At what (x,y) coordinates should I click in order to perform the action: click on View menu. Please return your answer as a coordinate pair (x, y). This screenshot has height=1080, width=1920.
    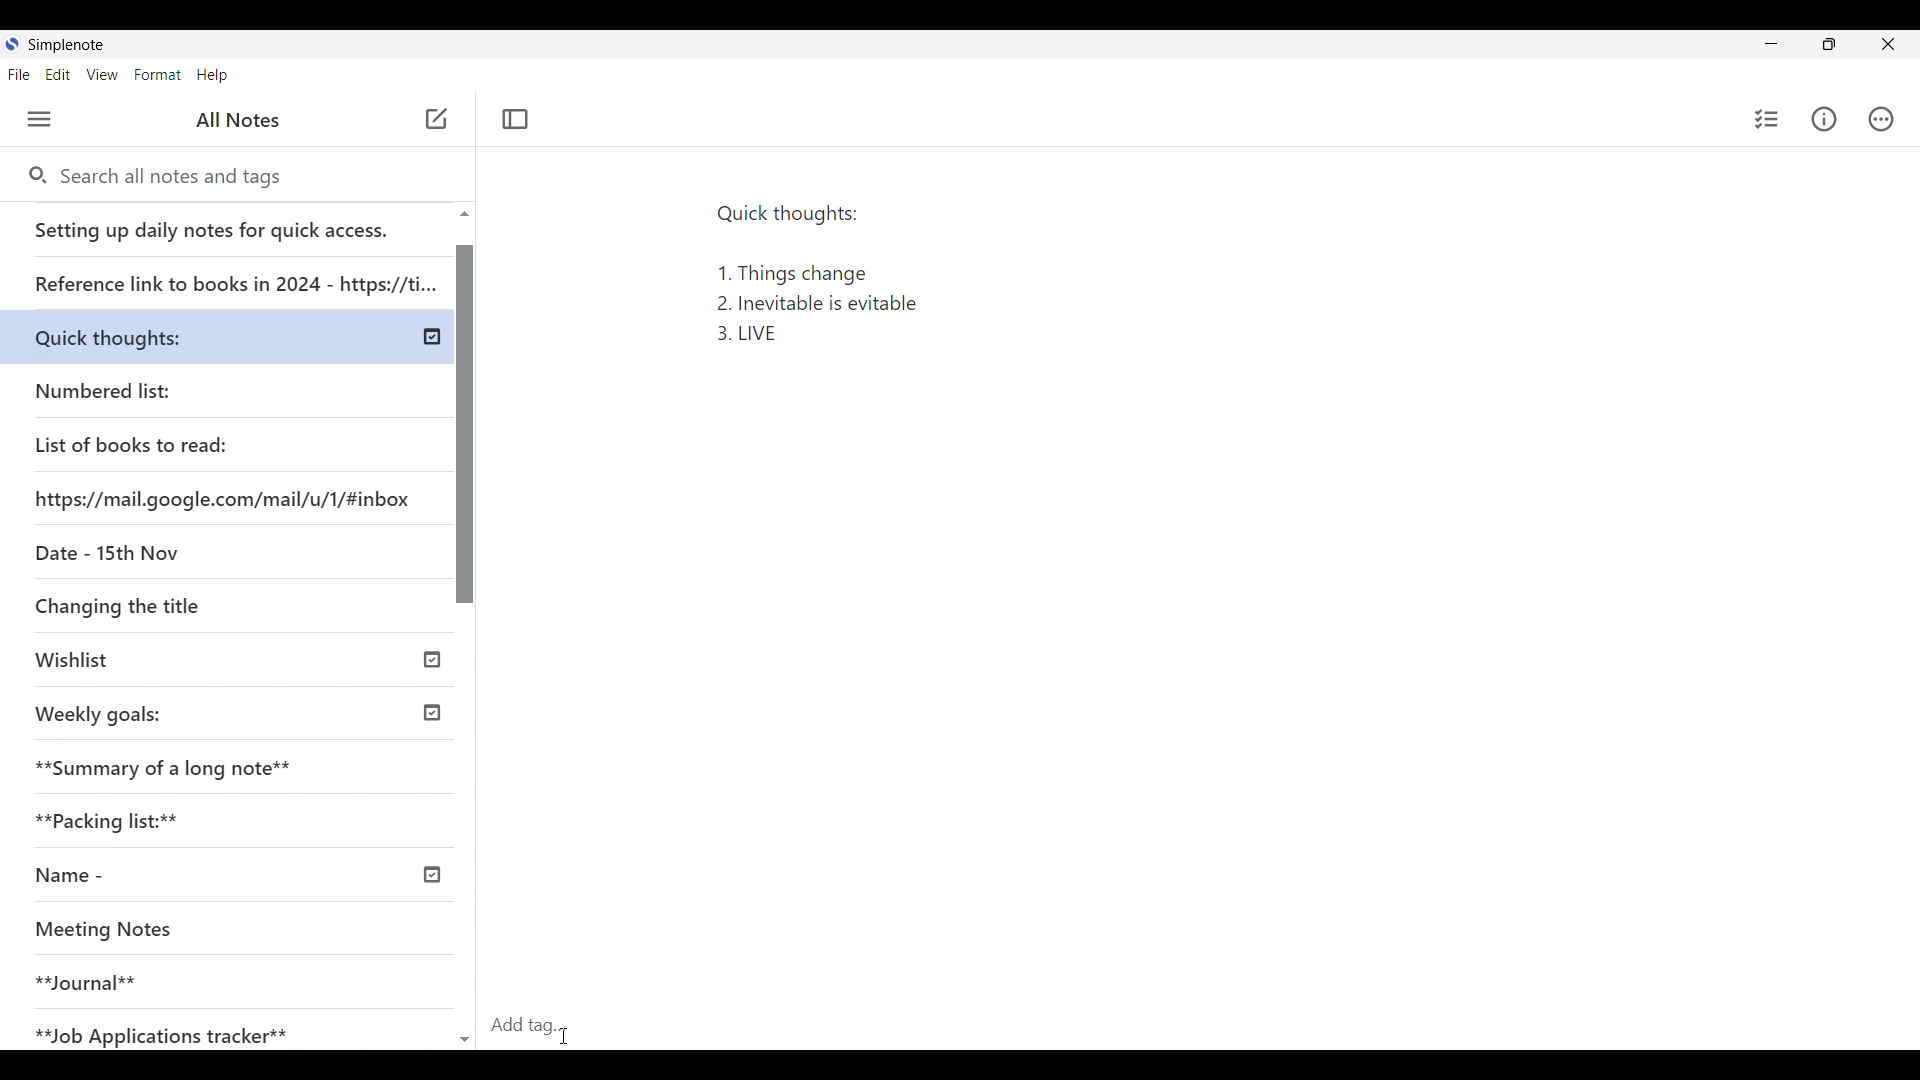
    Looking at the image, I should click on (102, 75).